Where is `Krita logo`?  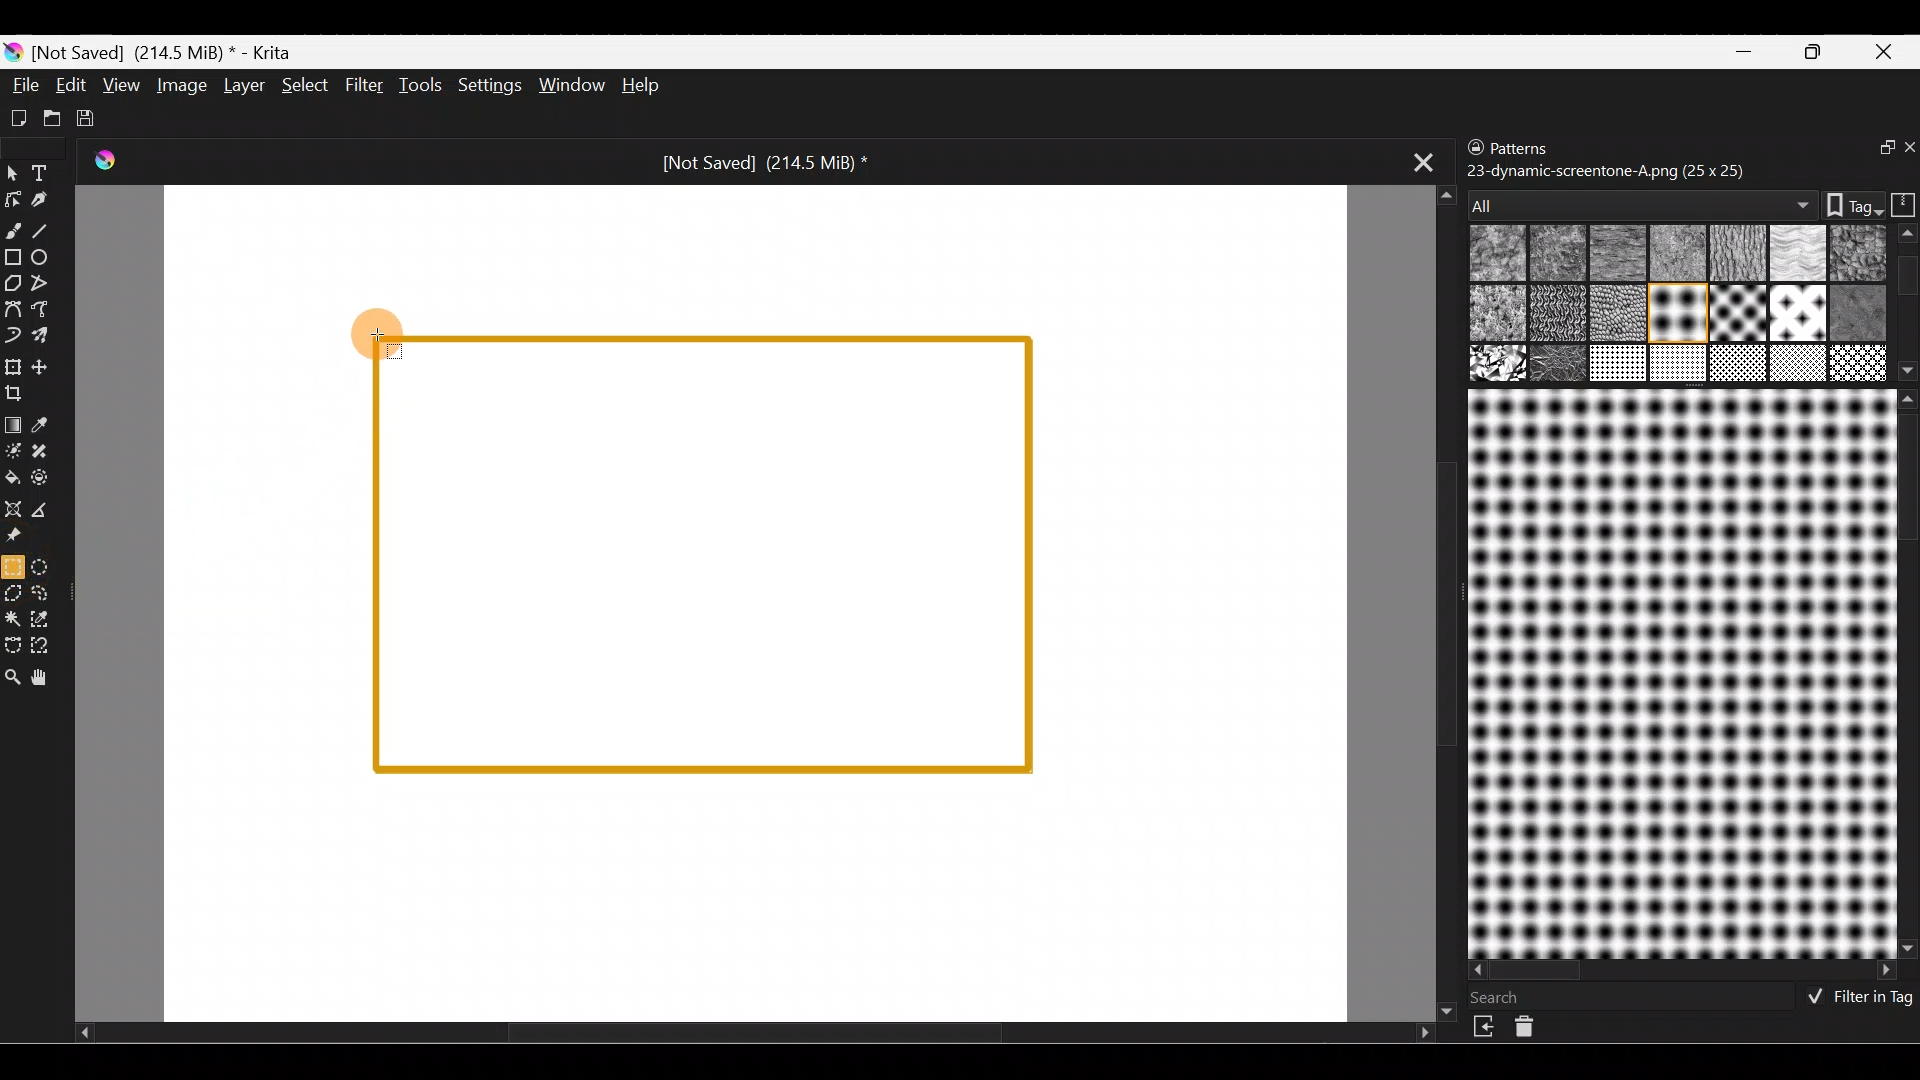
Krita logo is located at coordinates (12, 53).